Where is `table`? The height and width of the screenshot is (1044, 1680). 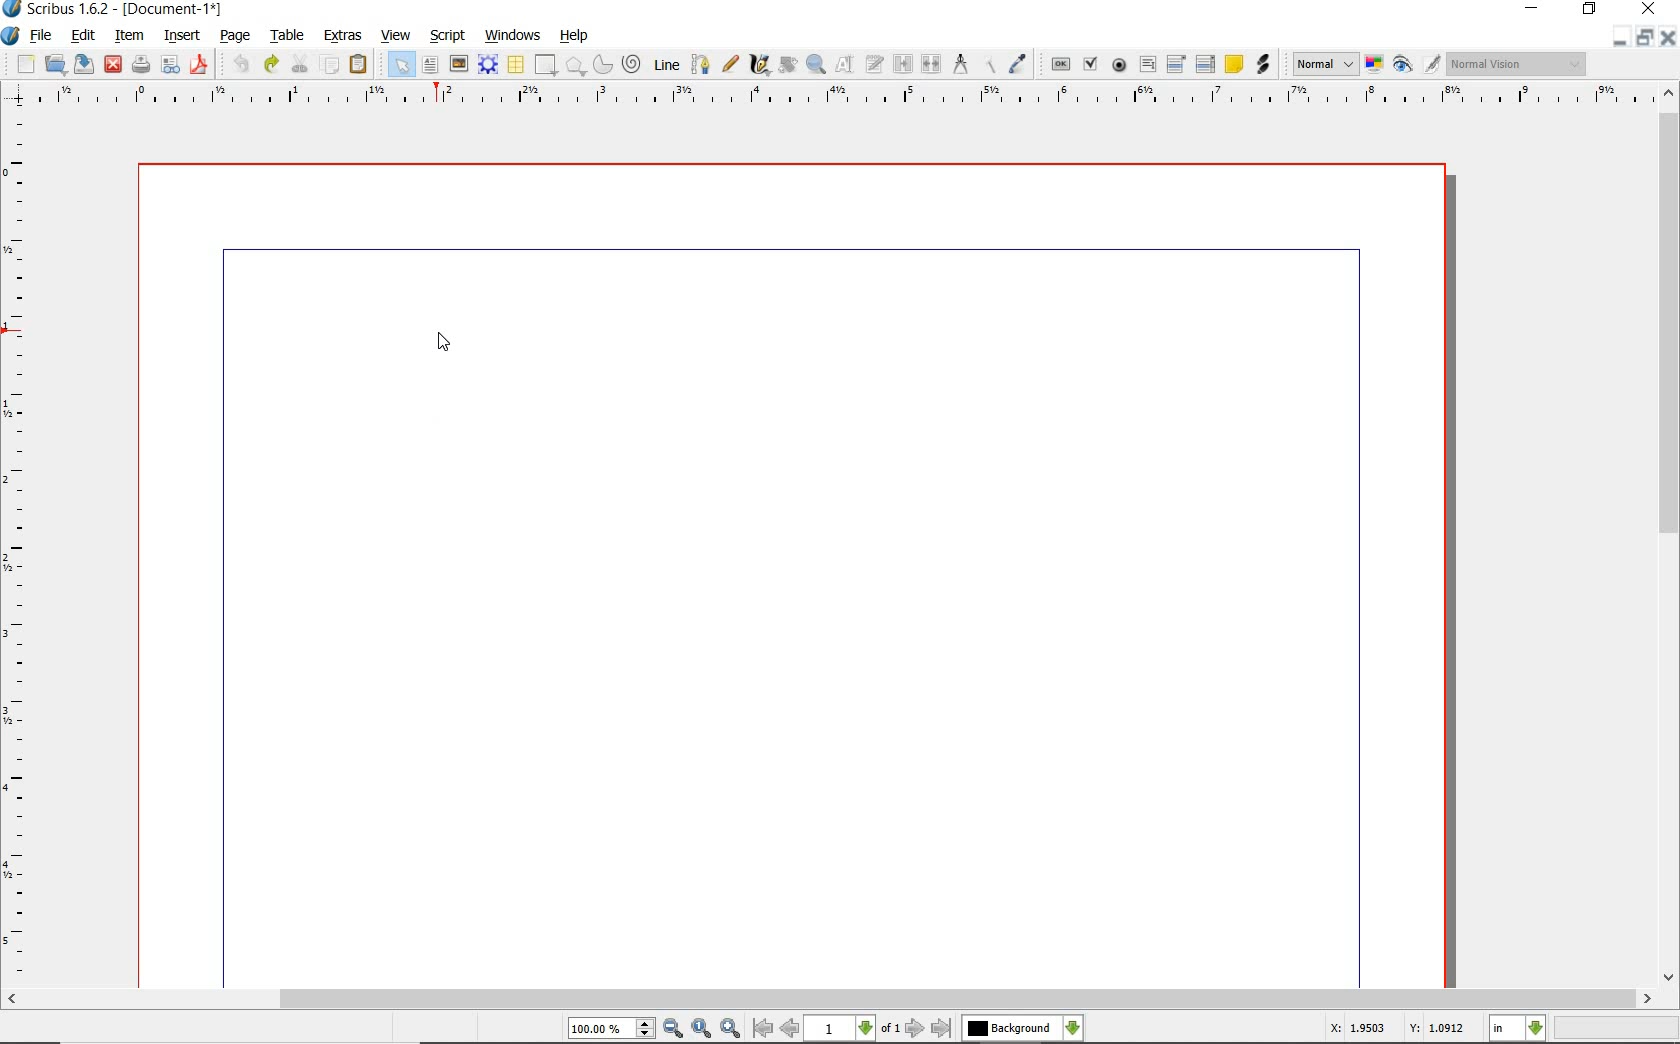 table is located at coordinates (517, 66).